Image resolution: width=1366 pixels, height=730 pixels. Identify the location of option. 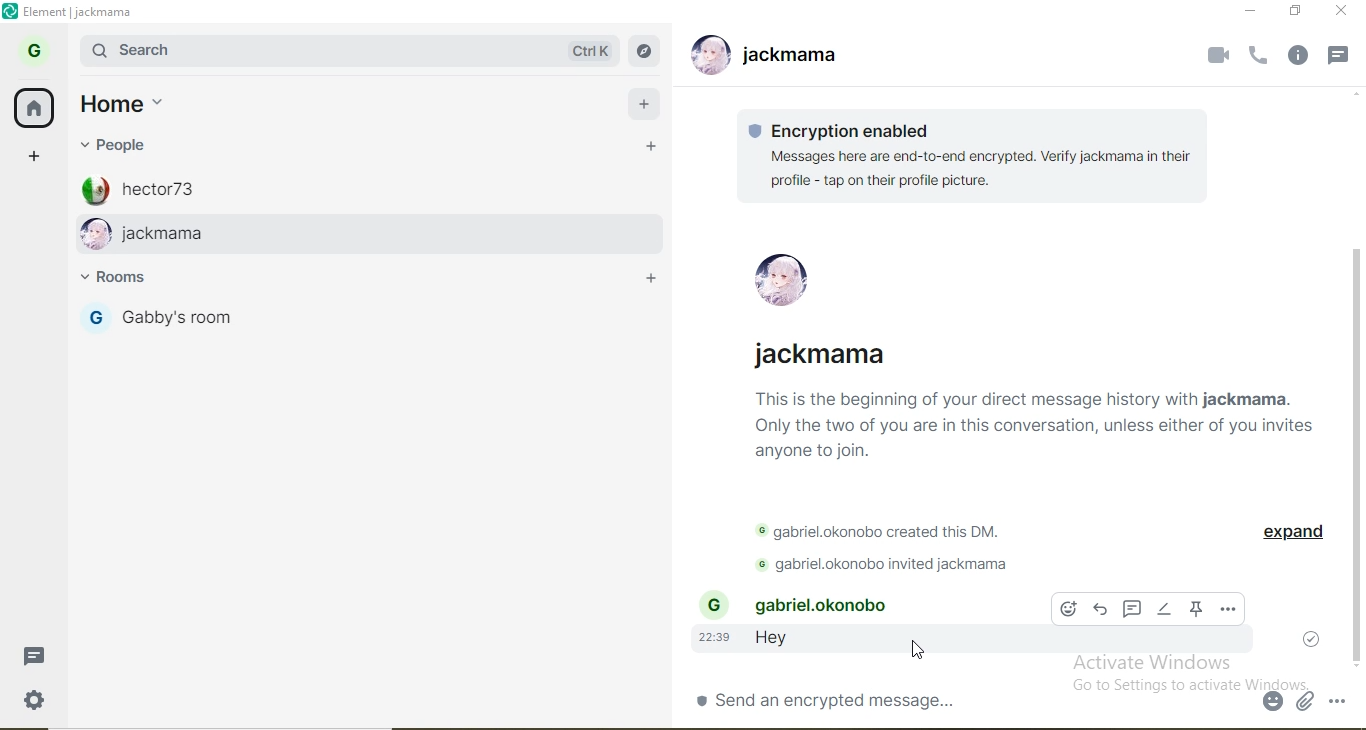
(1339, 700).